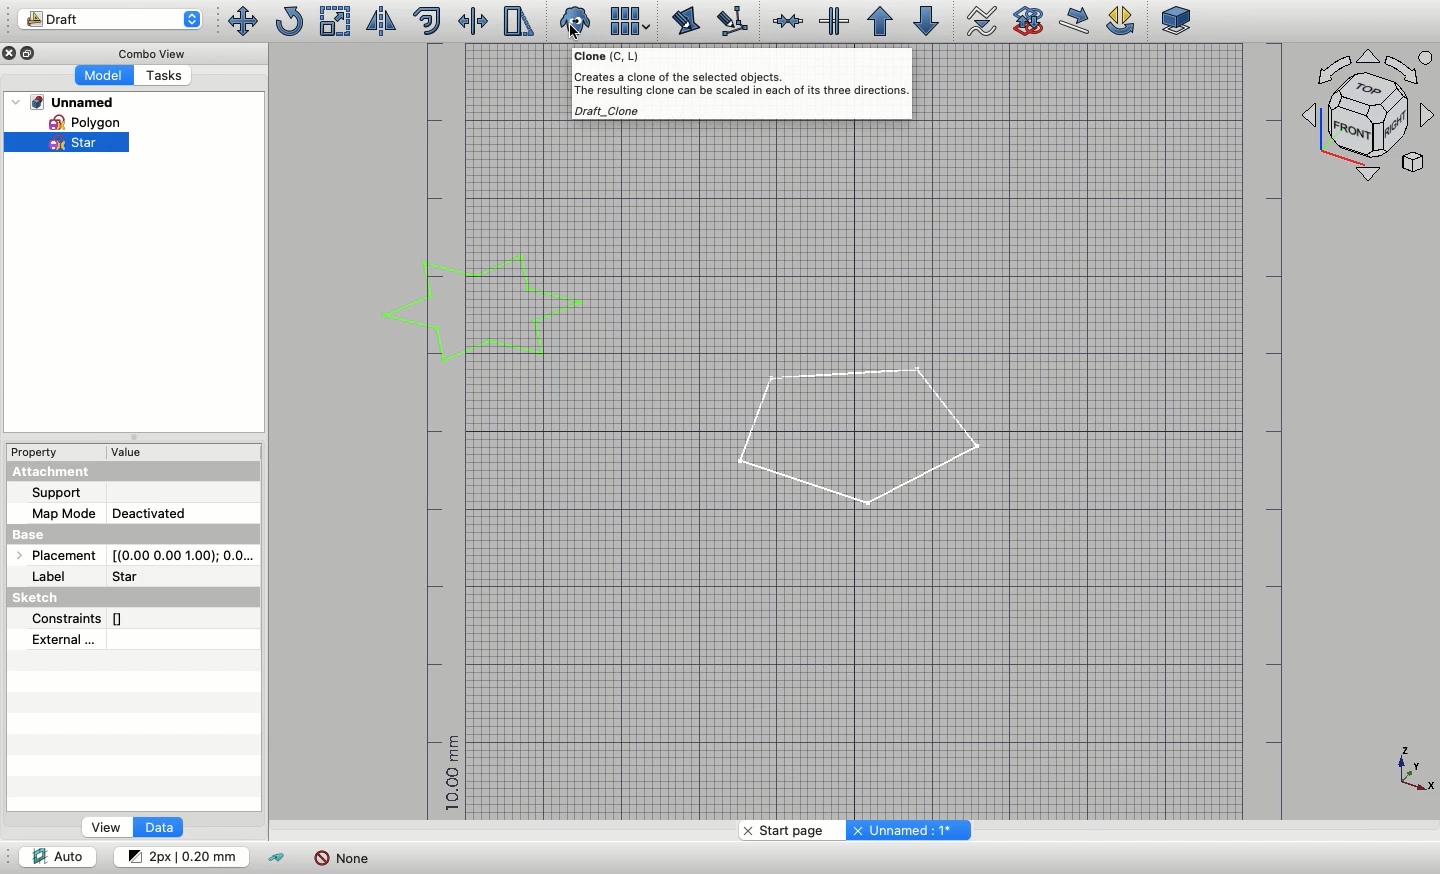 Image resolution: width=1440 pixels, height=874 pixels. I want to click on Map mode, so click(63, 514).